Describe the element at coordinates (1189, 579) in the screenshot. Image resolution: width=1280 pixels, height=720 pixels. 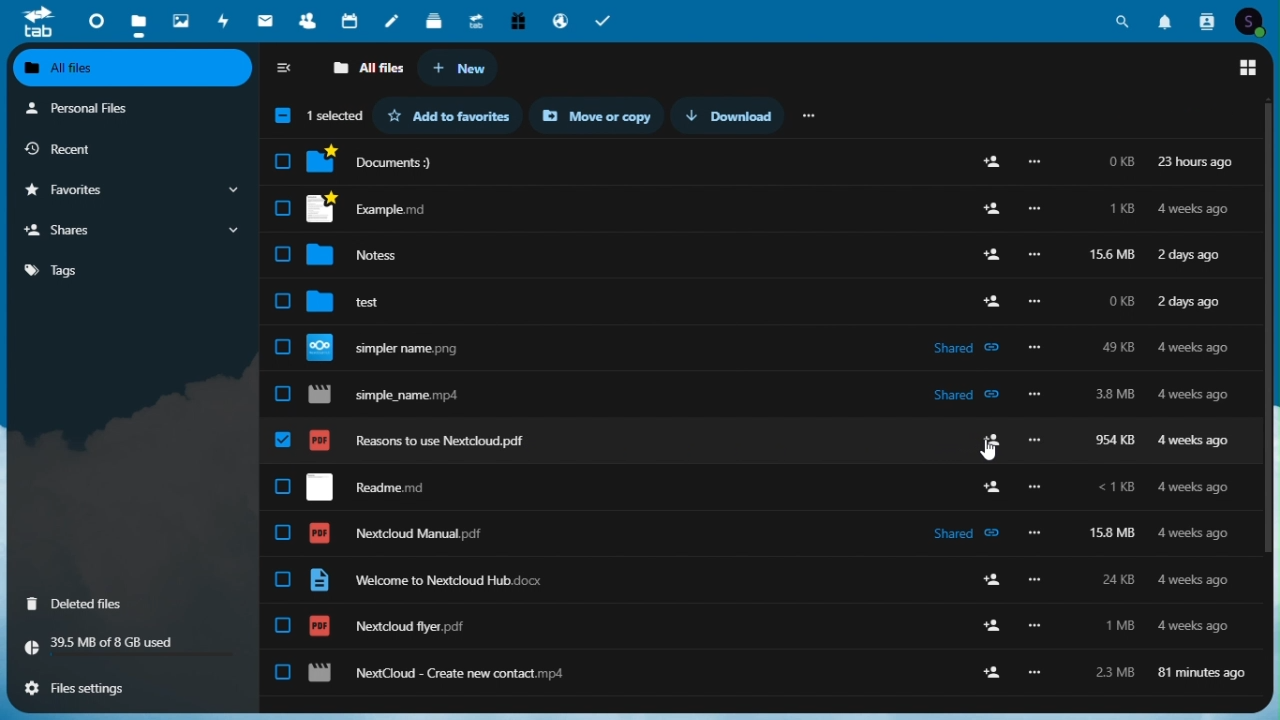
I see `4 weeks ago` at that location.